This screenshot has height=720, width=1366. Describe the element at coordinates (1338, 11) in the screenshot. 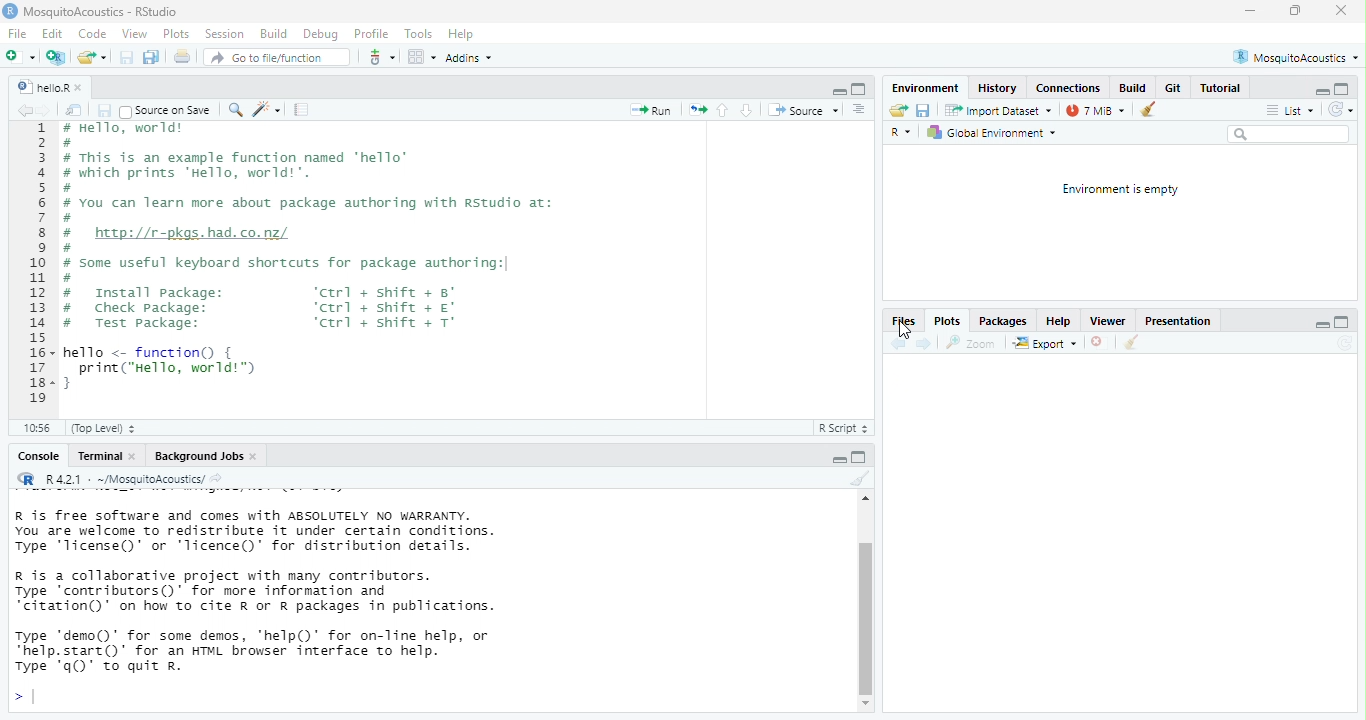

I see `close` at that location.